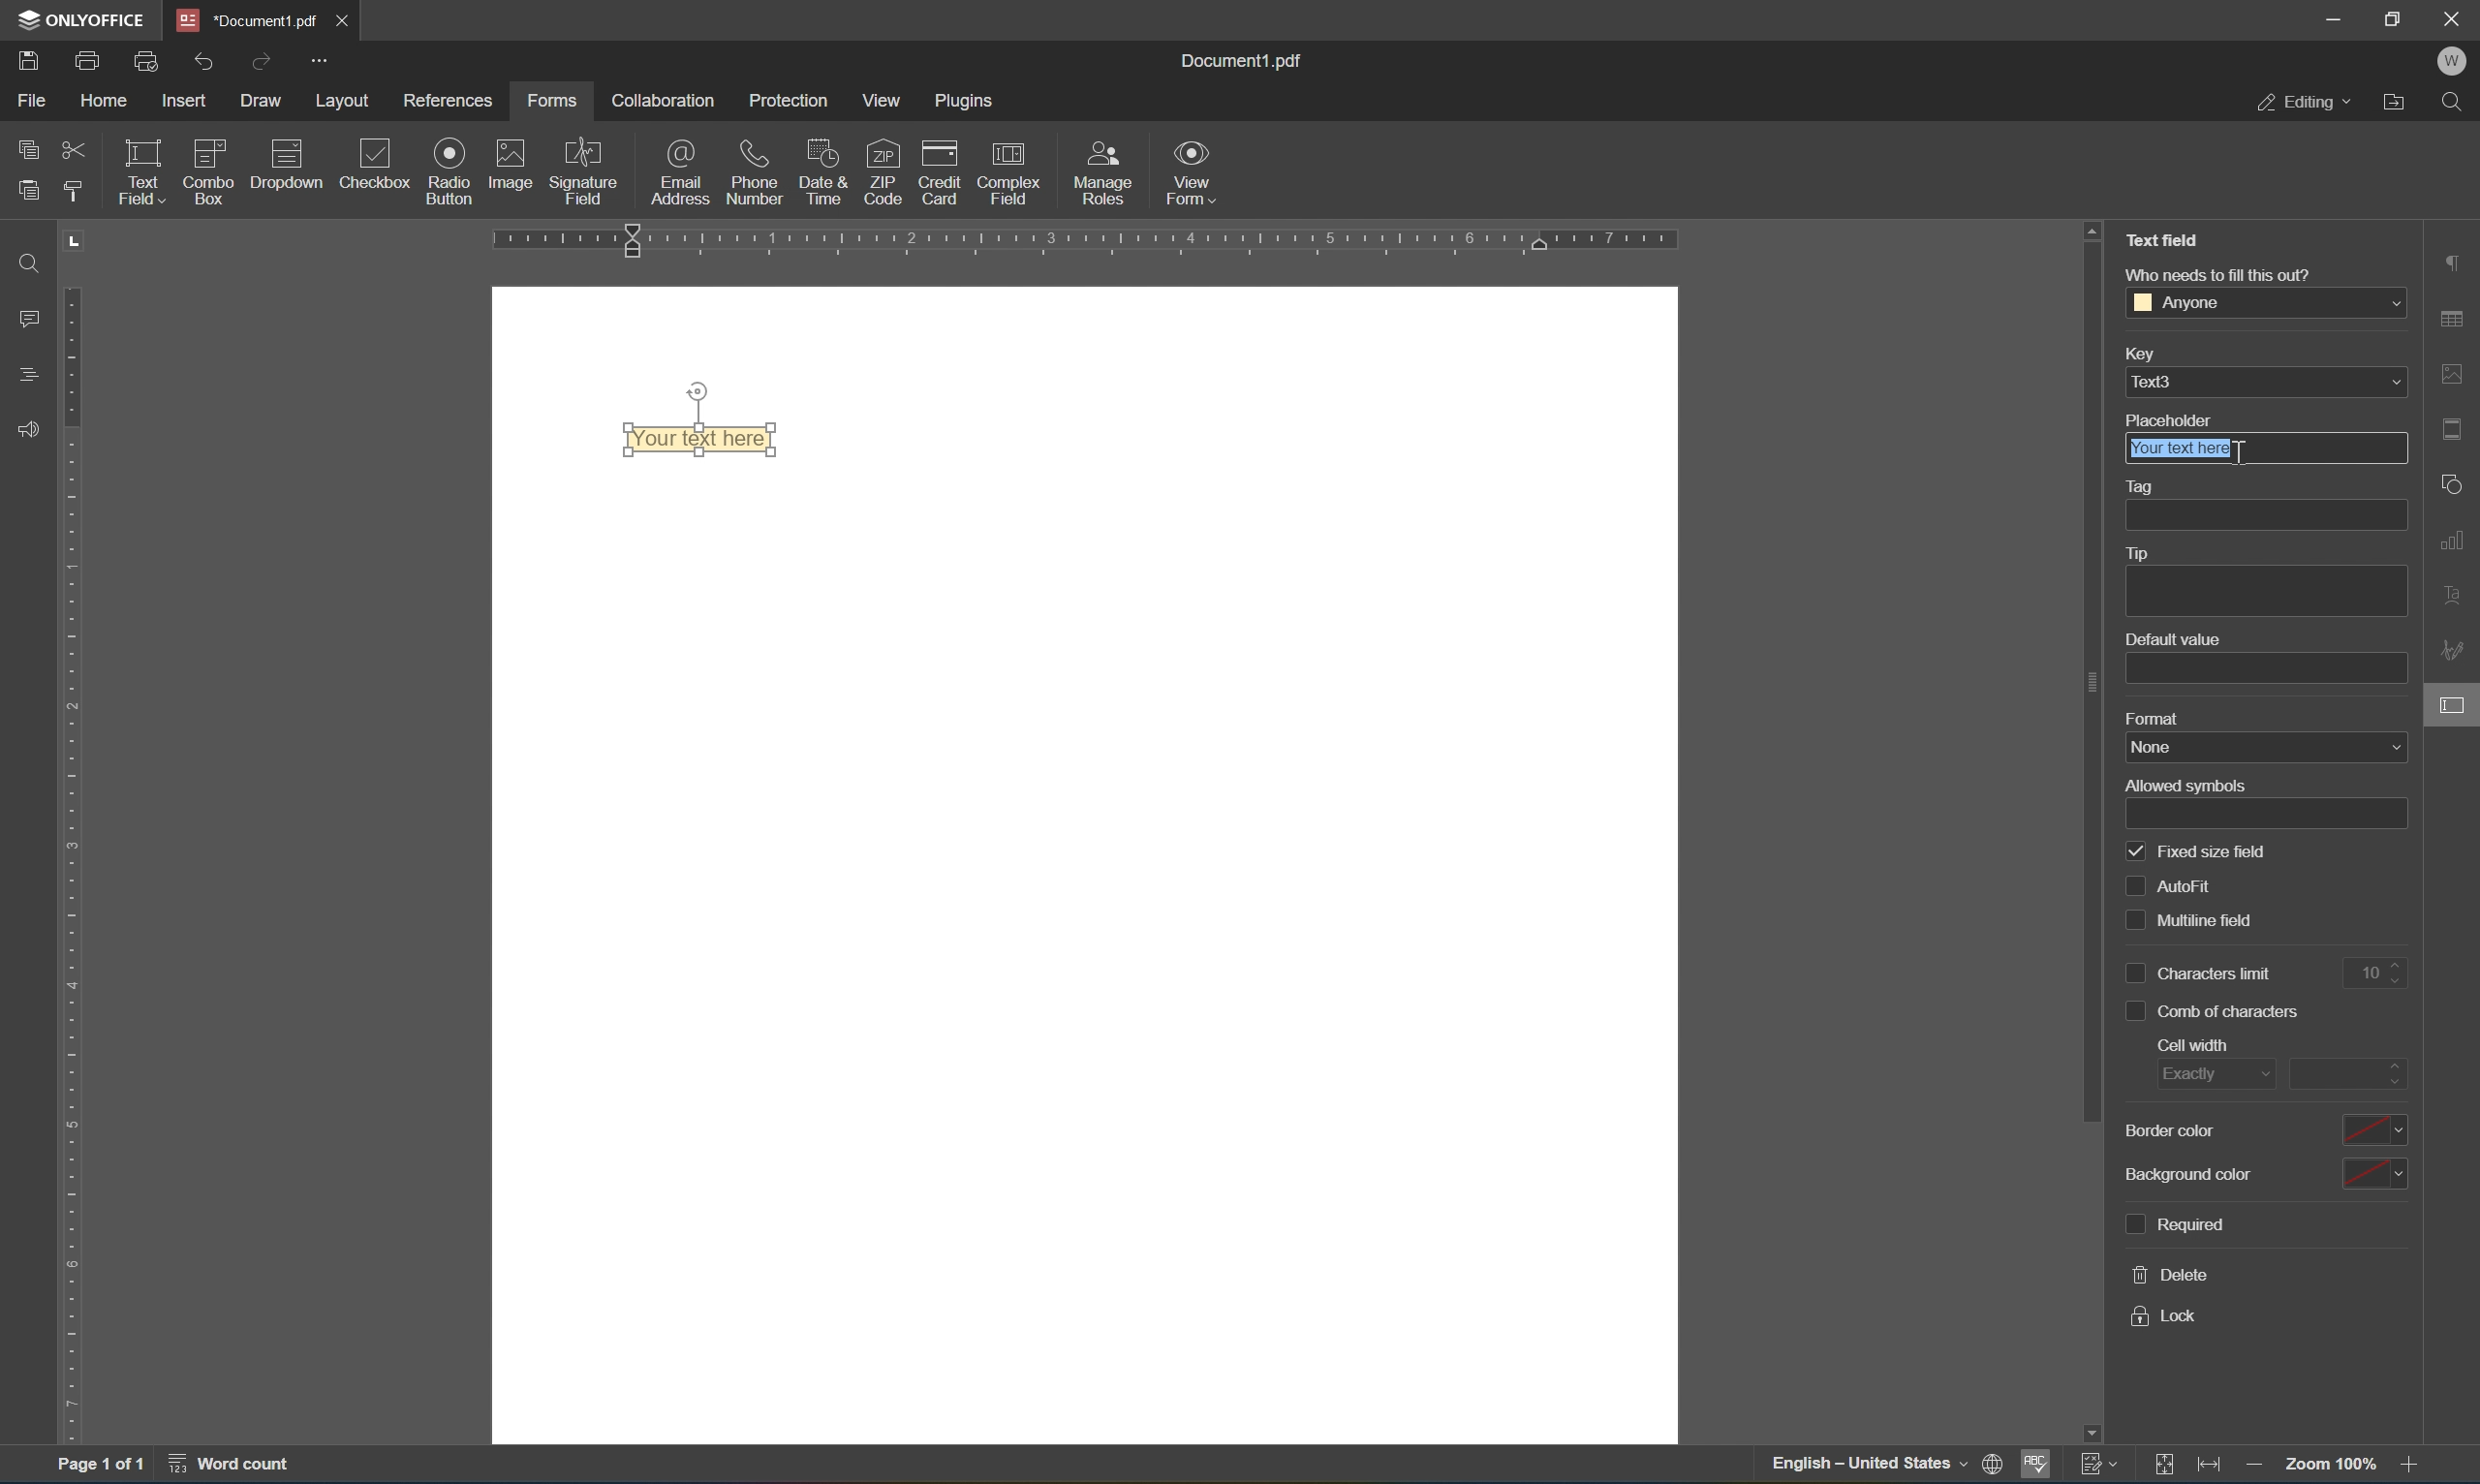 This screenshot has width=2480, height=1484. I want to click on shape settings, so click(2451, 482).